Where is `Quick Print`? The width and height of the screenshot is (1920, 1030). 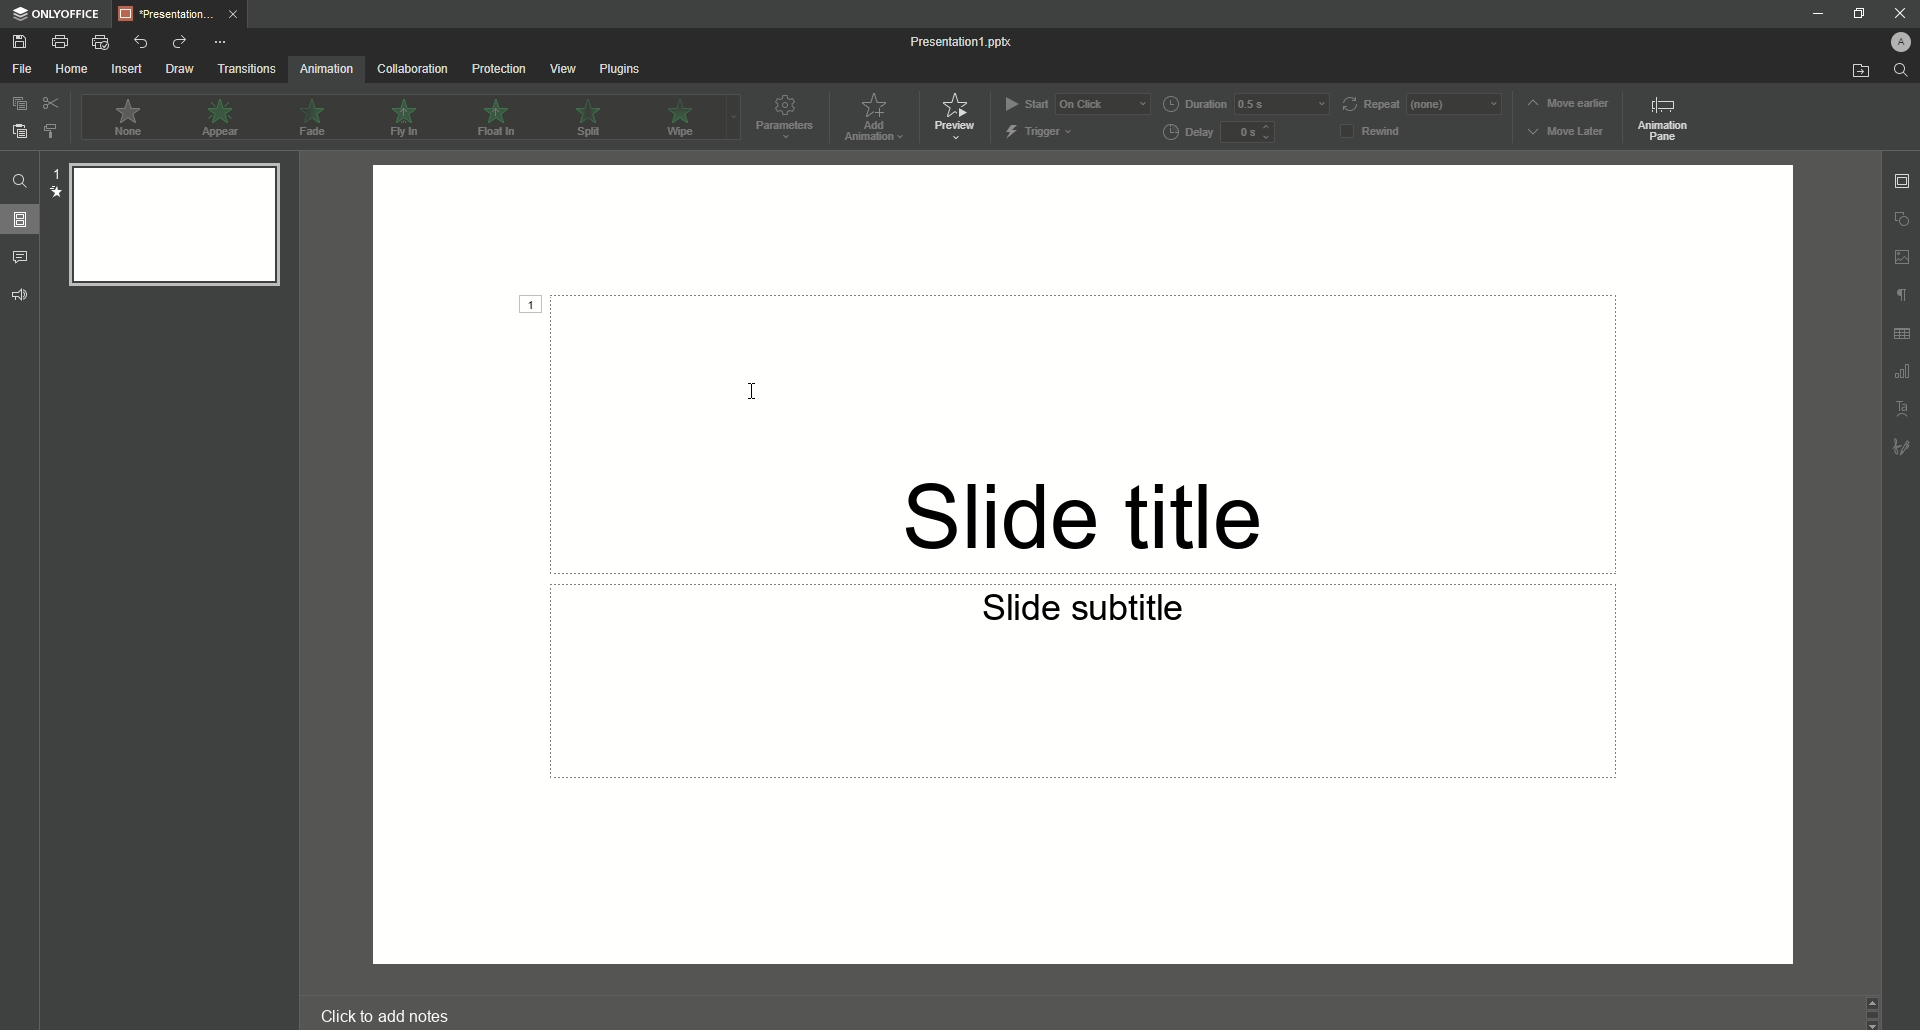
Quick Print is located at coordinates (100, 42).